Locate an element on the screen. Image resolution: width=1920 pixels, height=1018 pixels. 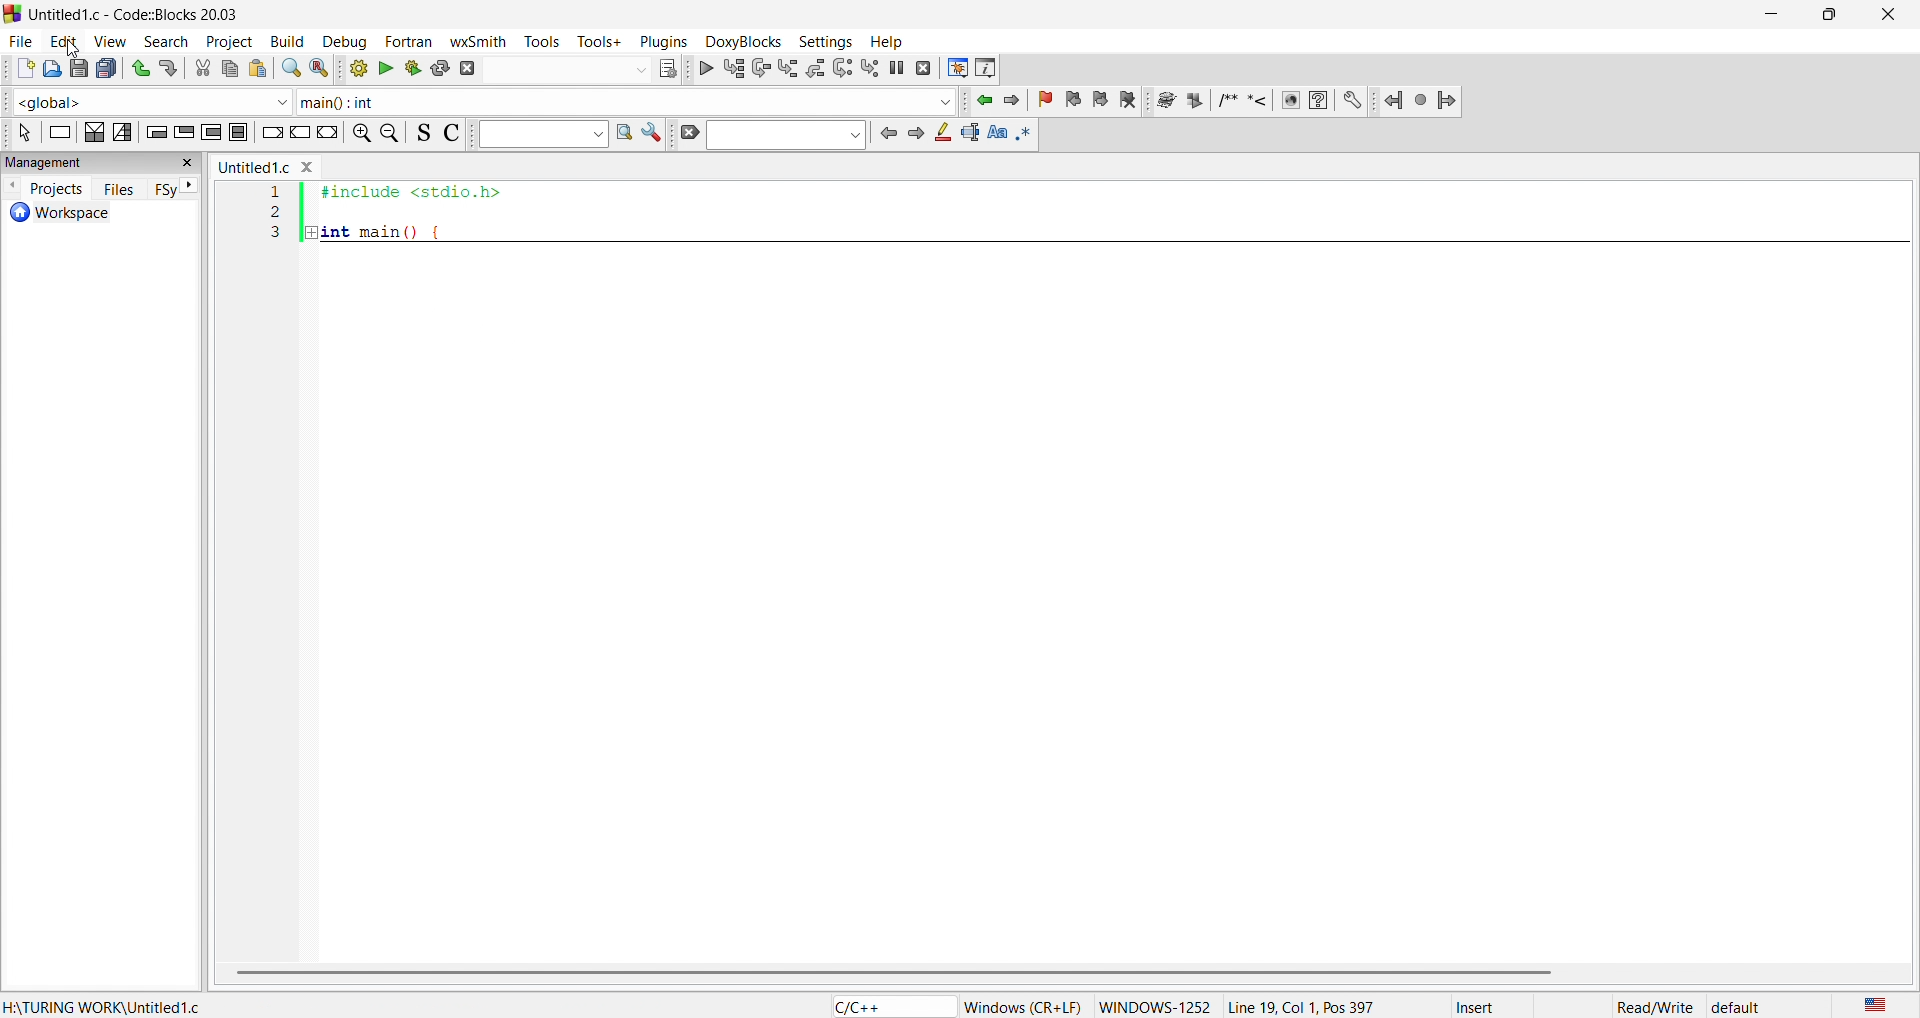
prev is located at coordinates (887, 133).